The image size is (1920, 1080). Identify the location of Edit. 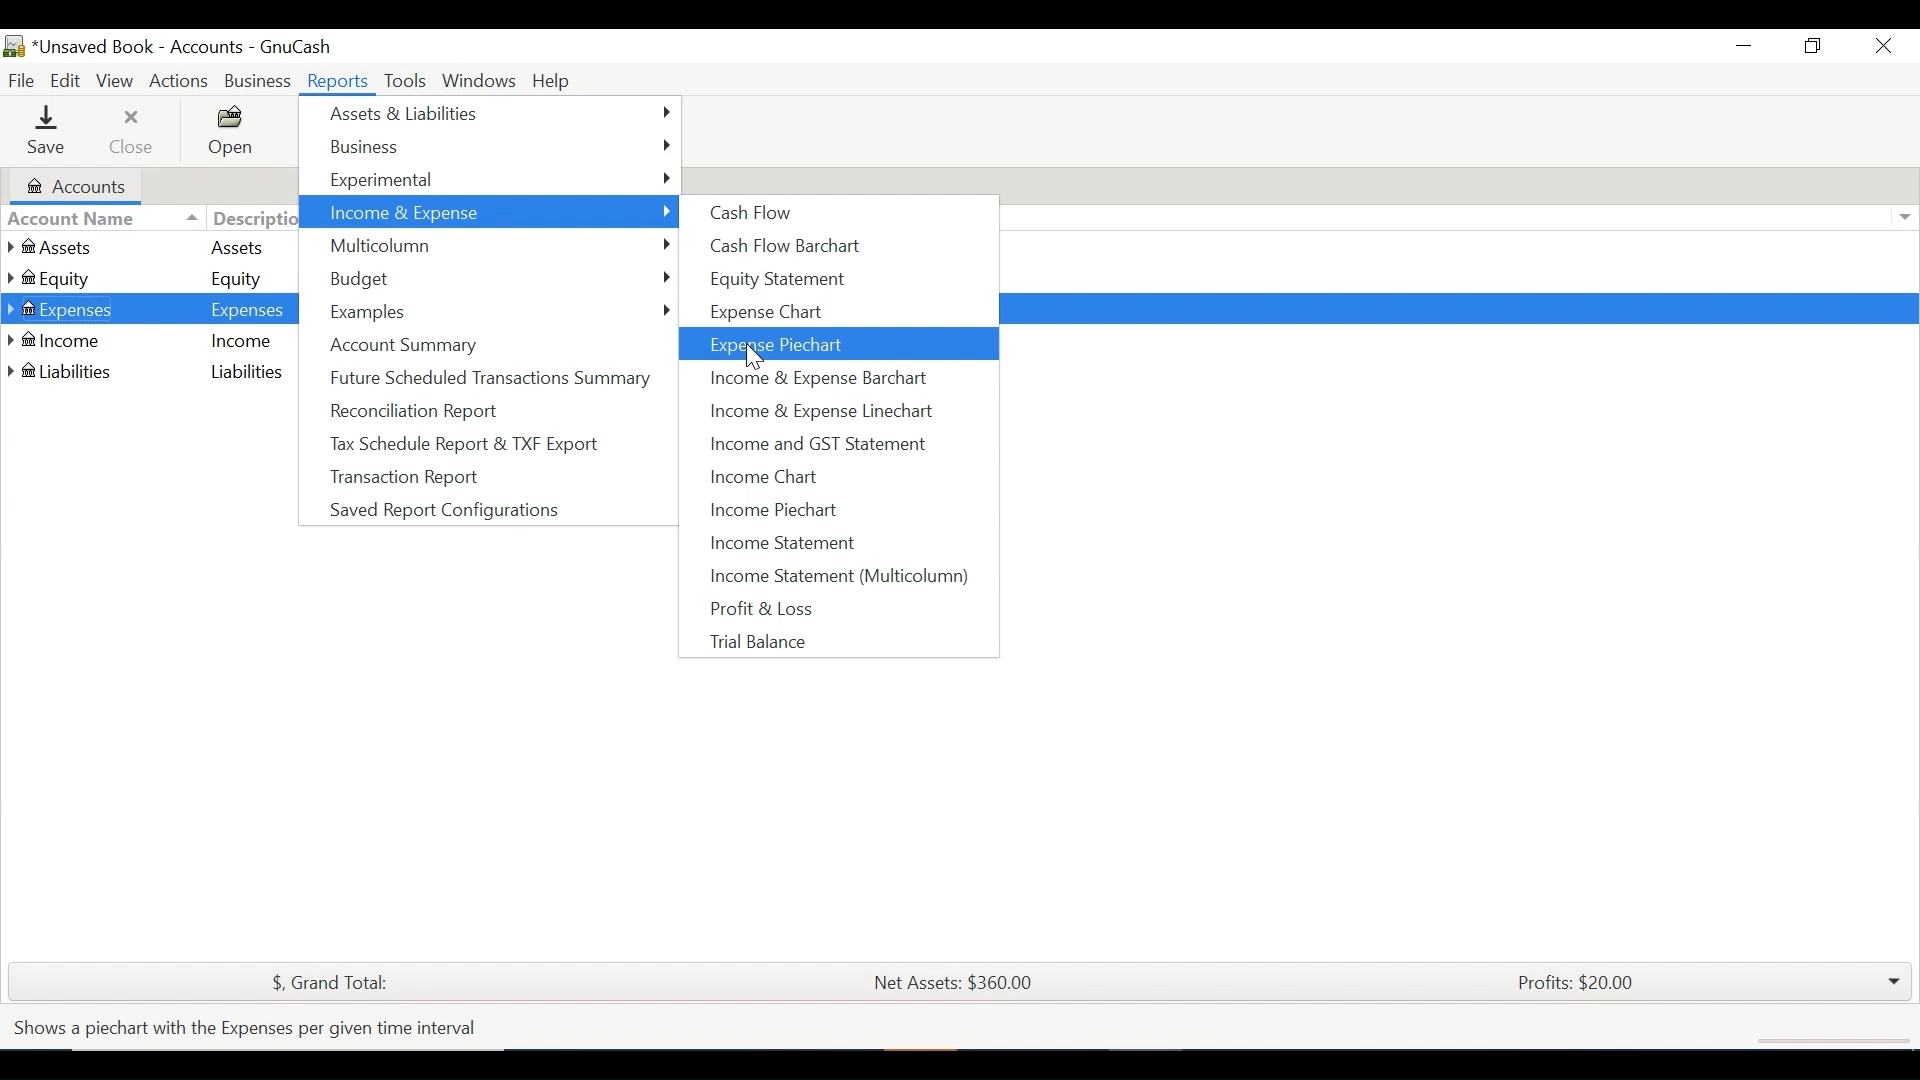
(65, 78).